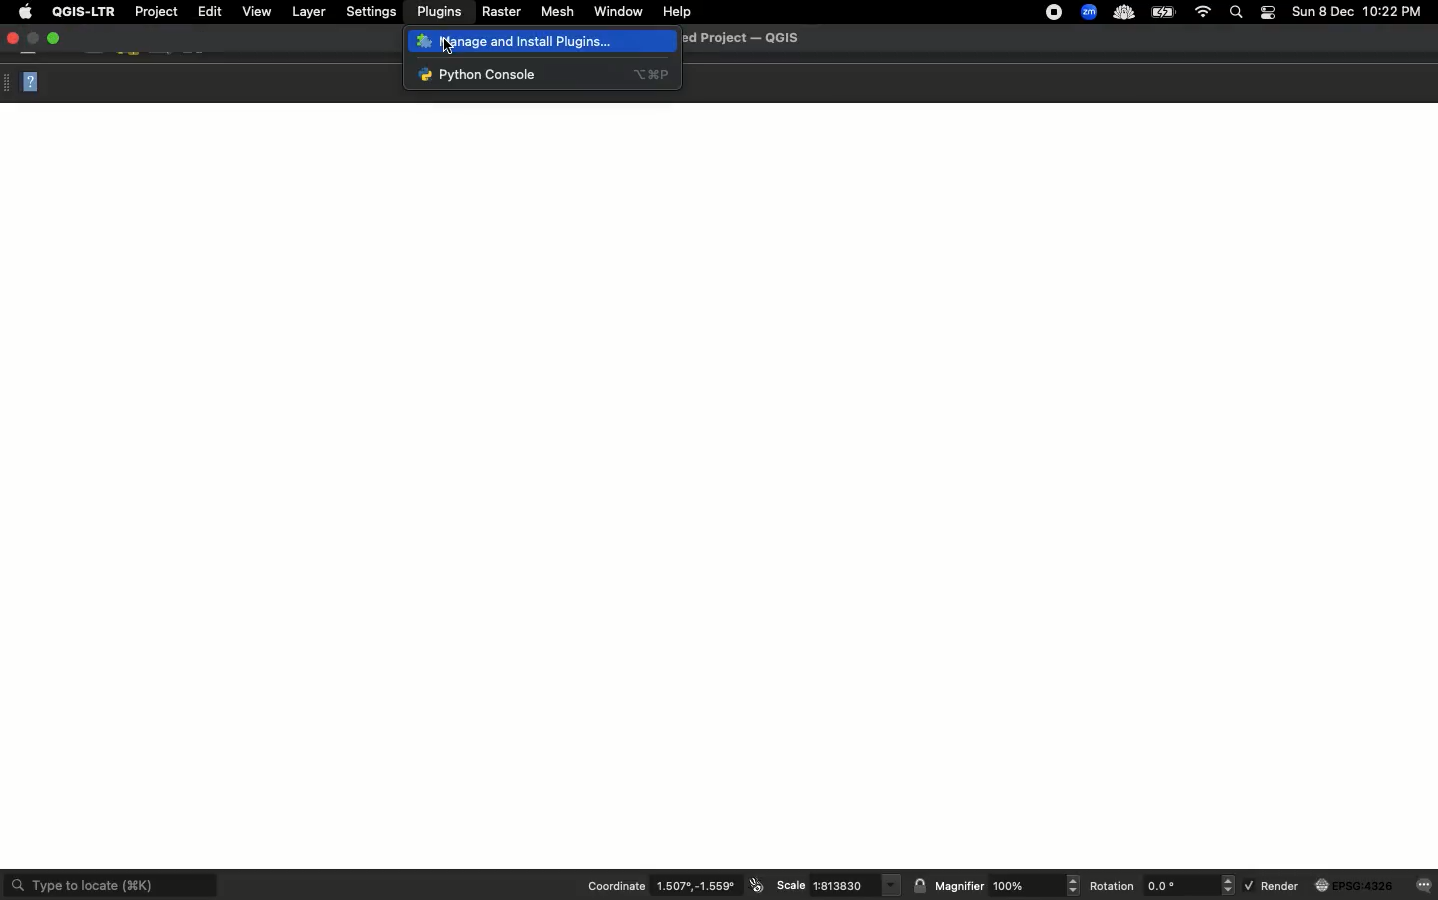  I want to click on Charge, so click(1164, 13).